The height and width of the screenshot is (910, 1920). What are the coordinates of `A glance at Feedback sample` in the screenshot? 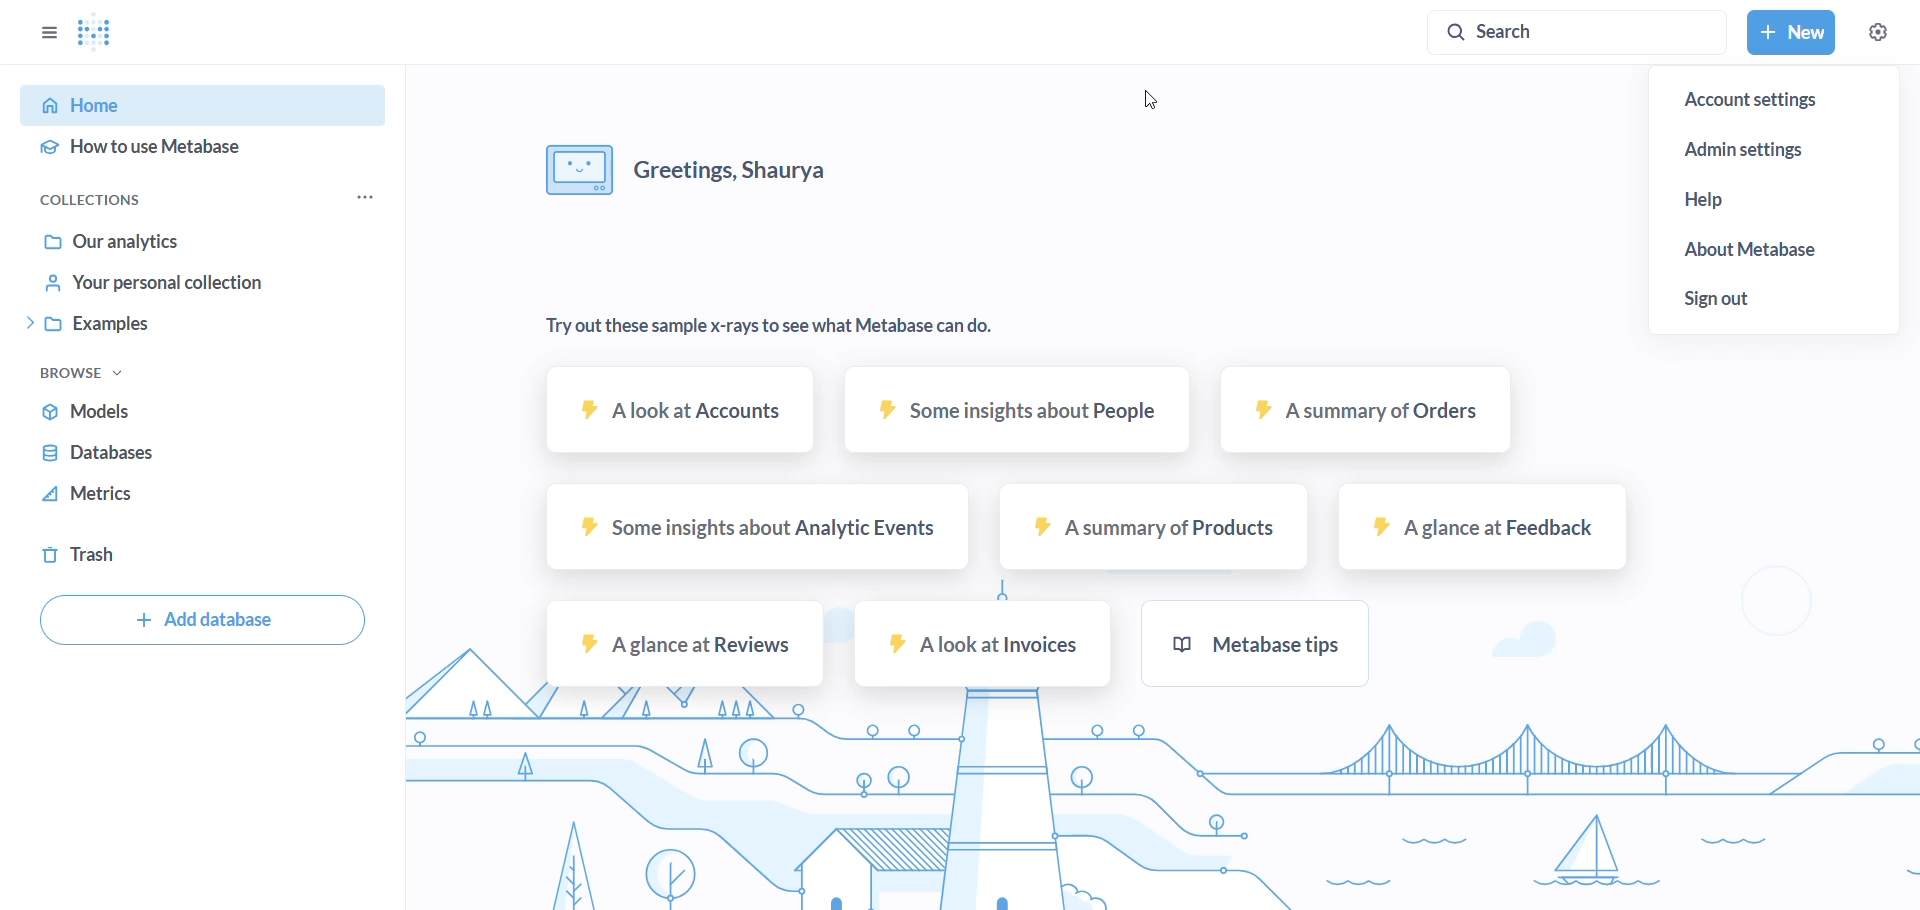 It's located at (1485, 526).